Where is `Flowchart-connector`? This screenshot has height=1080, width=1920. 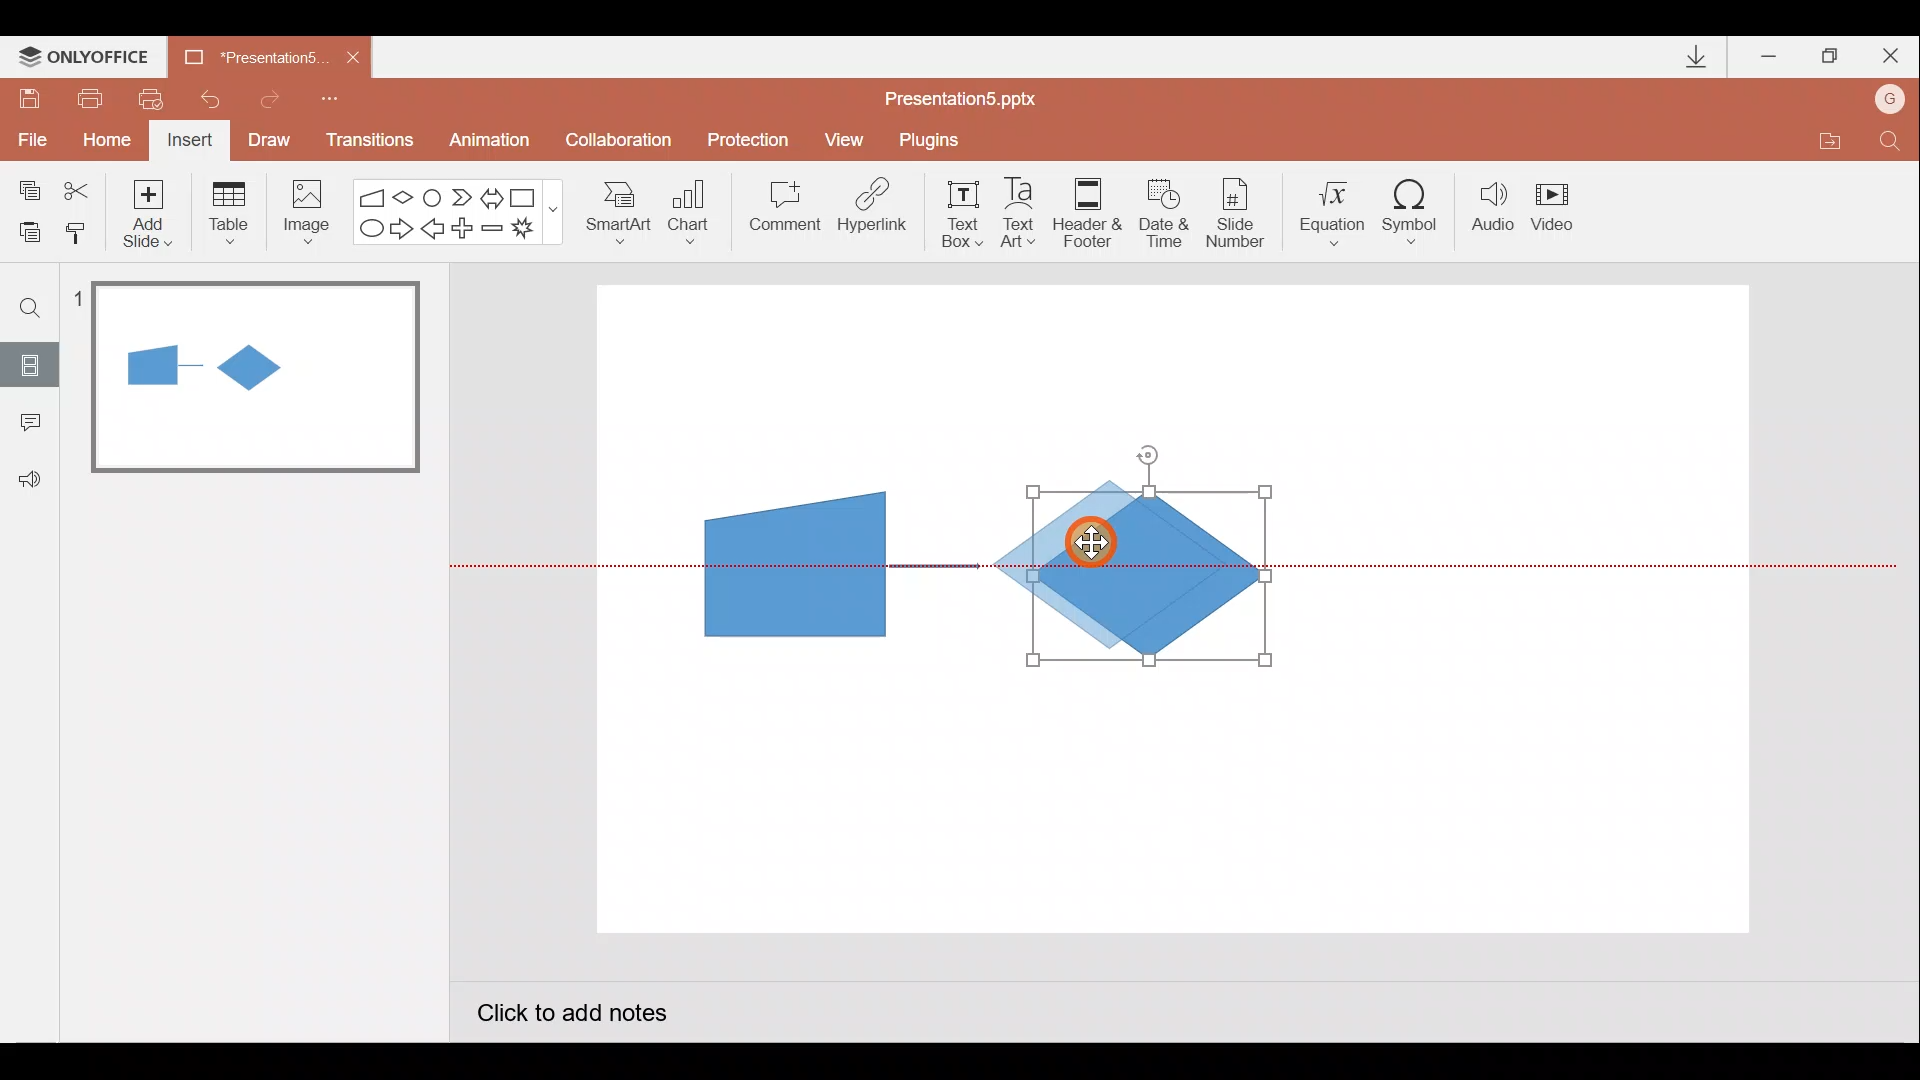
Flowchart-connector is located at coordinates (434, 196).